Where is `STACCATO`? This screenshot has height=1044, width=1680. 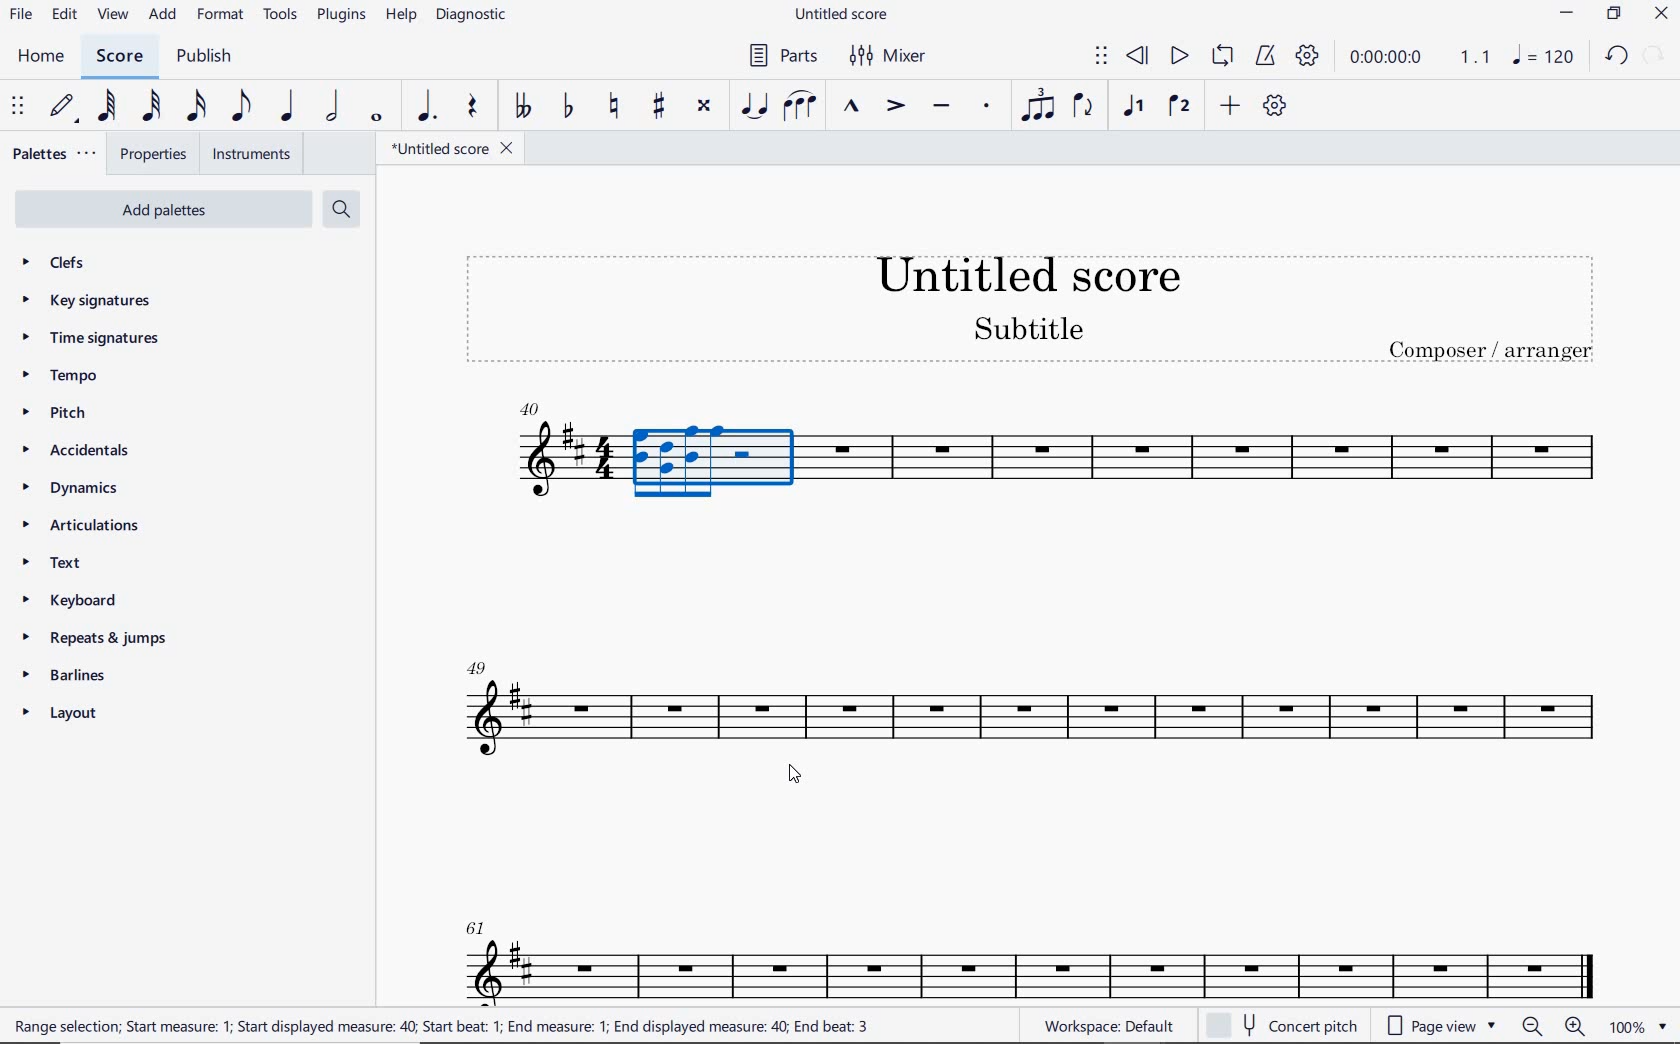
STACCATO is located at coordinates (986, 107).